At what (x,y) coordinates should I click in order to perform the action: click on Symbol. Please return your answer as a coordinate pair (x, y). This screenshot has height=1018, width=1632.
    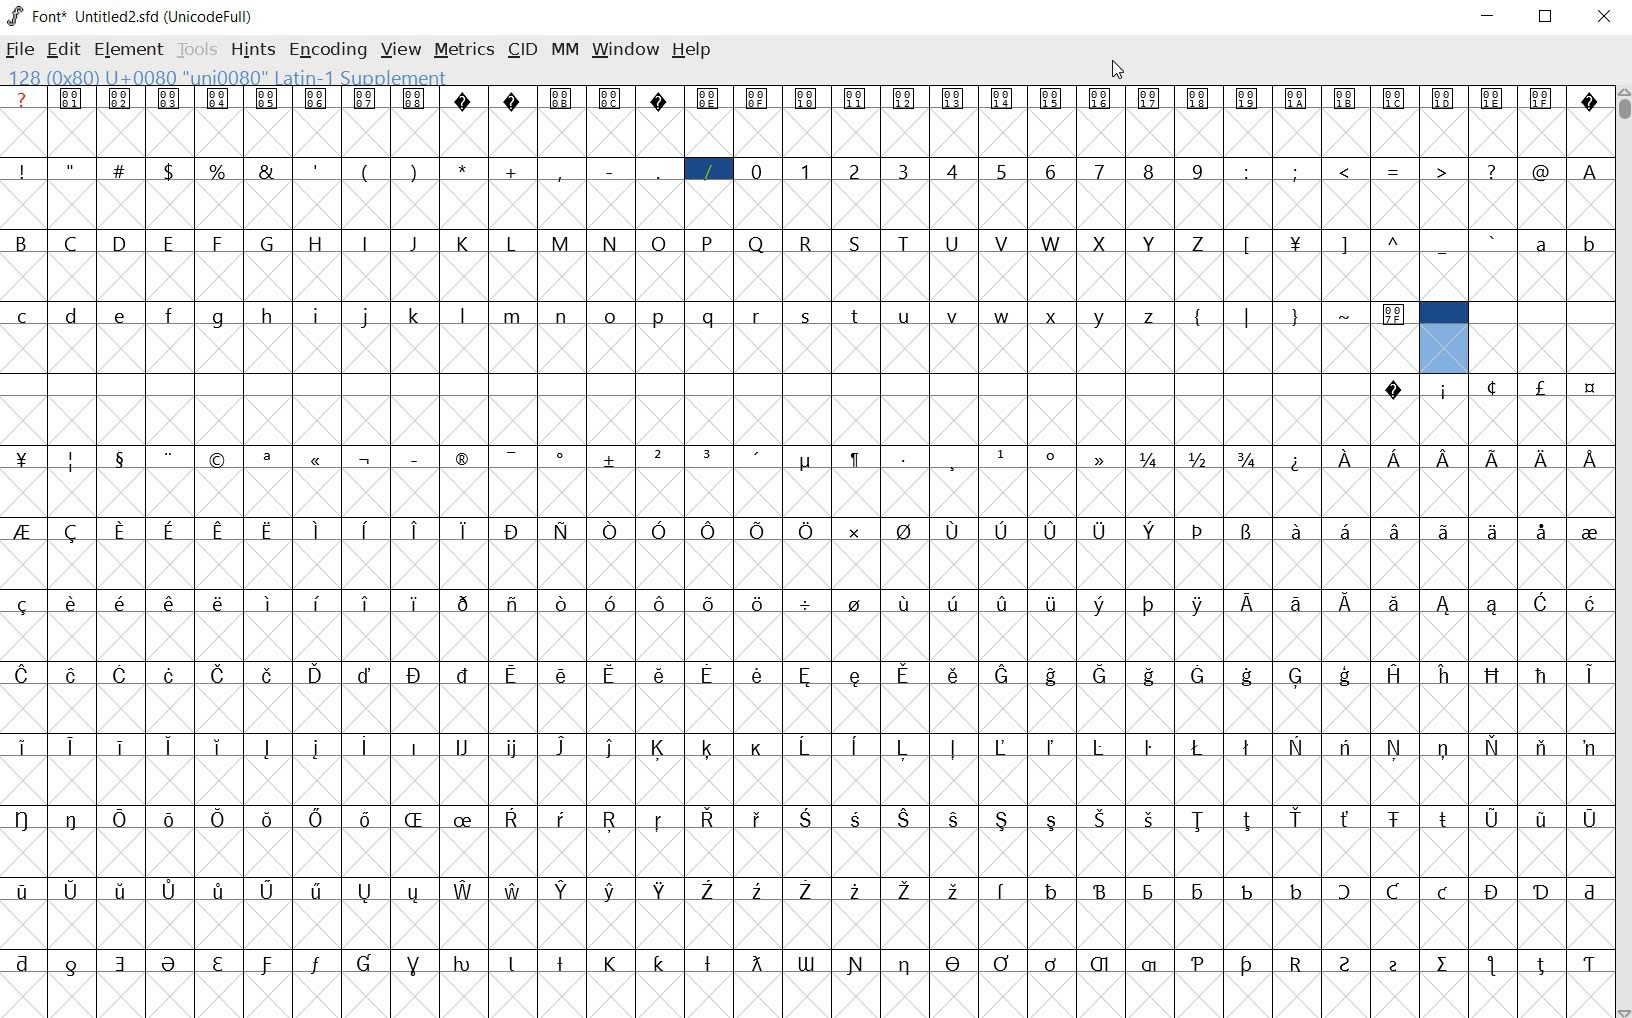
    Looking at the image, I should click on (22, 605).